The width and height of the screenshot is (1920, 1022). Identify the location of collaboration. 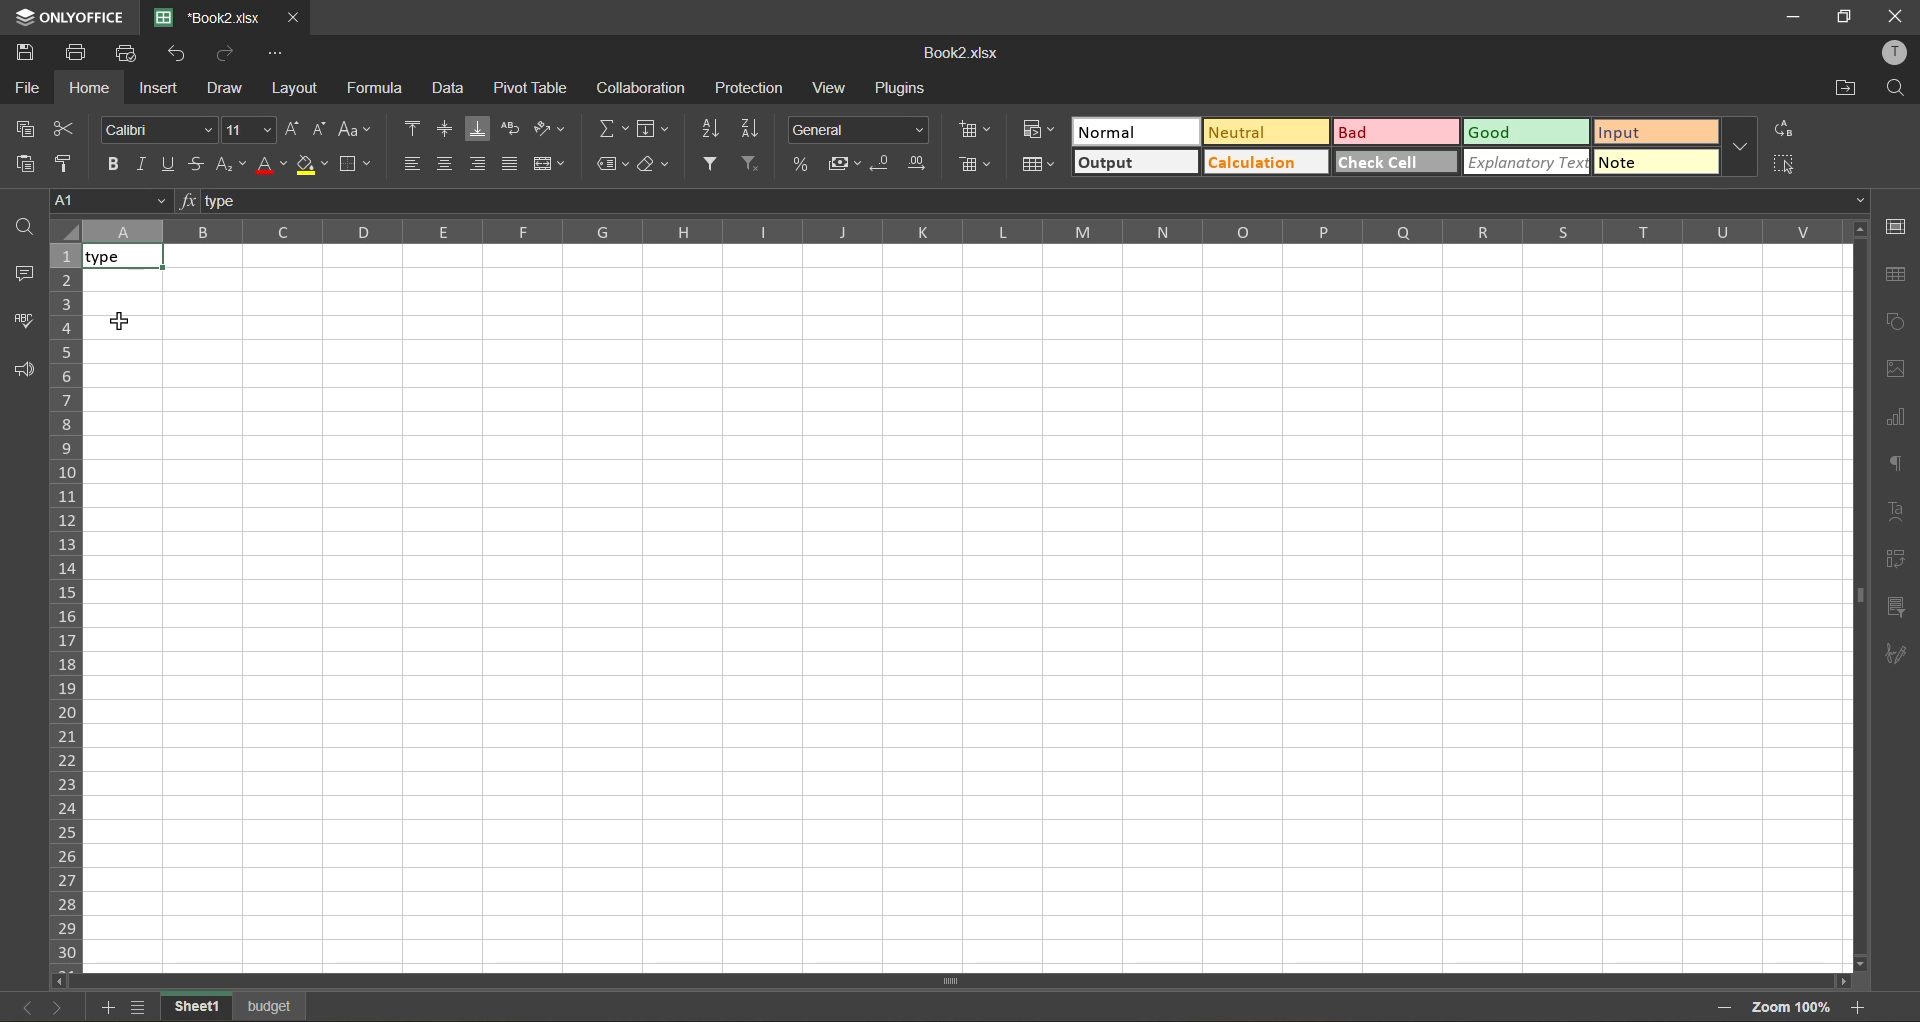
(638, 91).